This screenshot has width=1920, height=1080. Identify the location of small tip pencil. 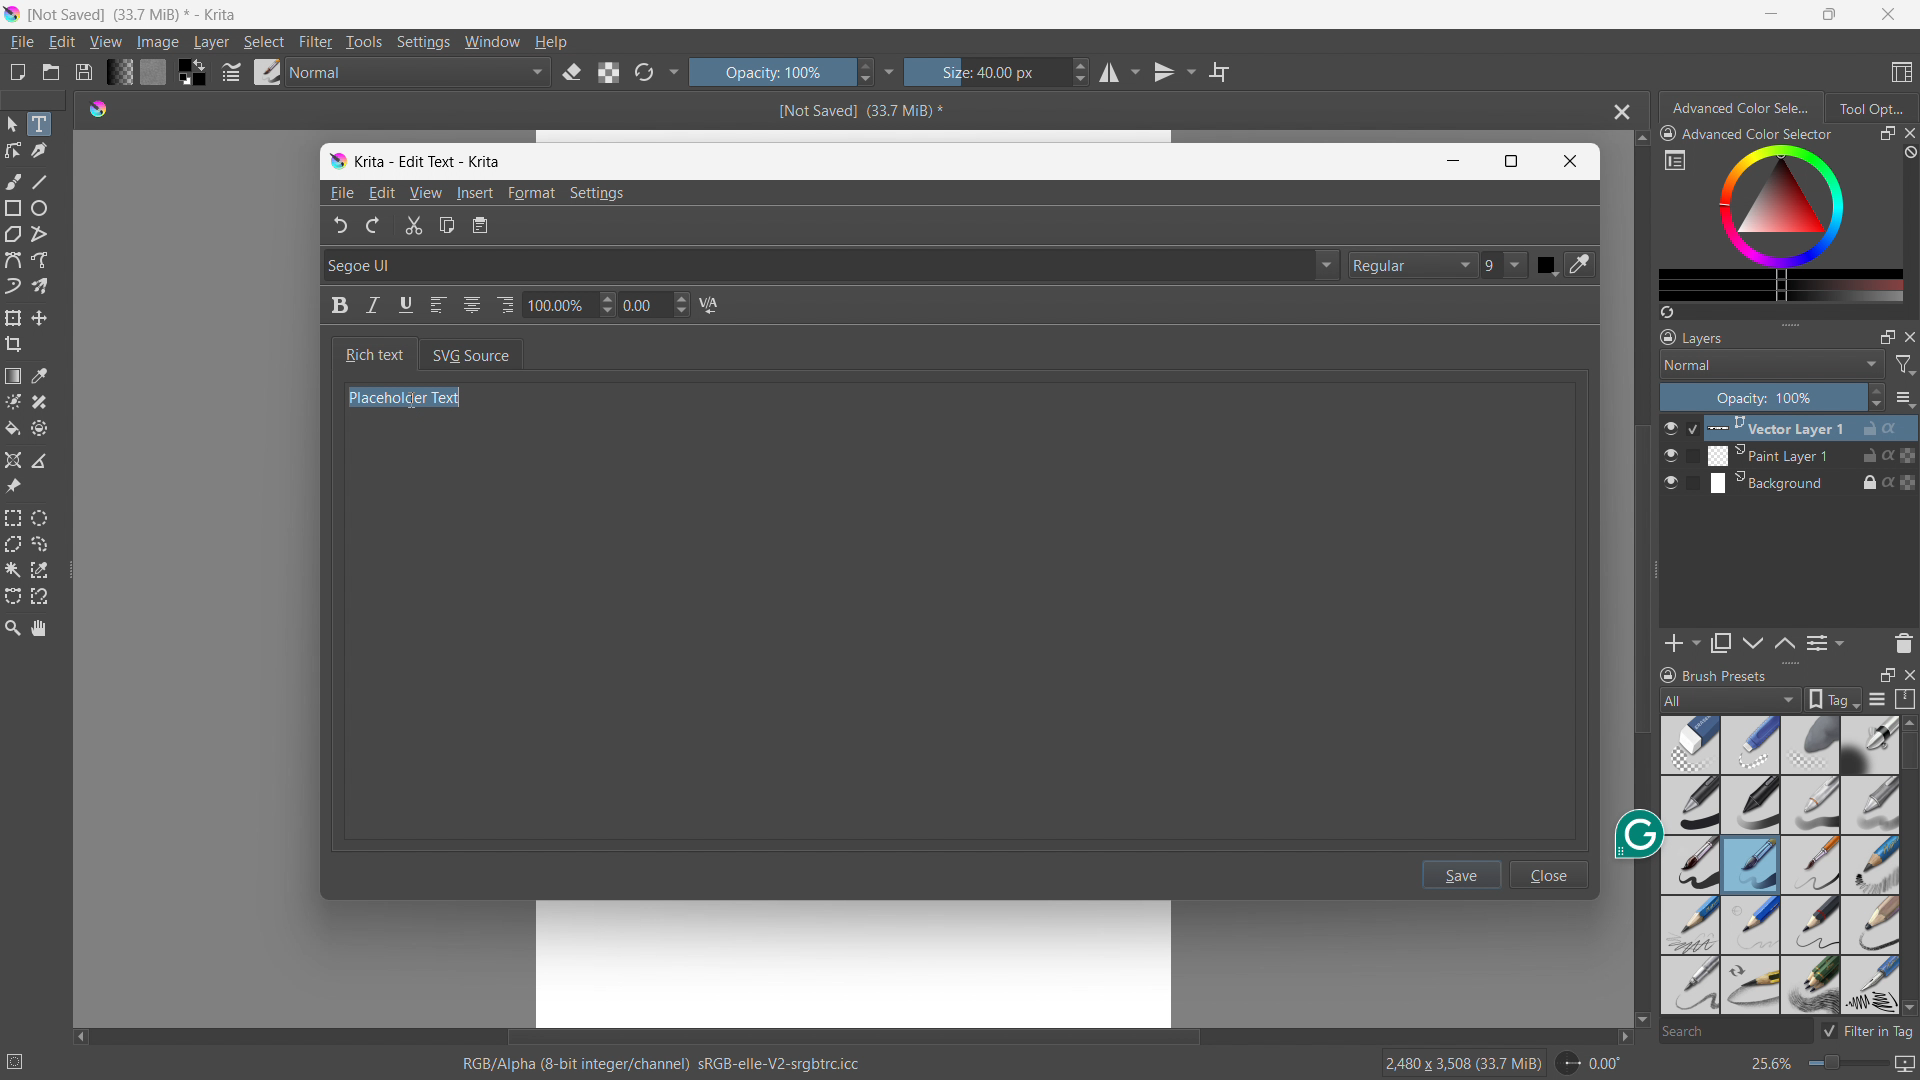
(1812, 925).